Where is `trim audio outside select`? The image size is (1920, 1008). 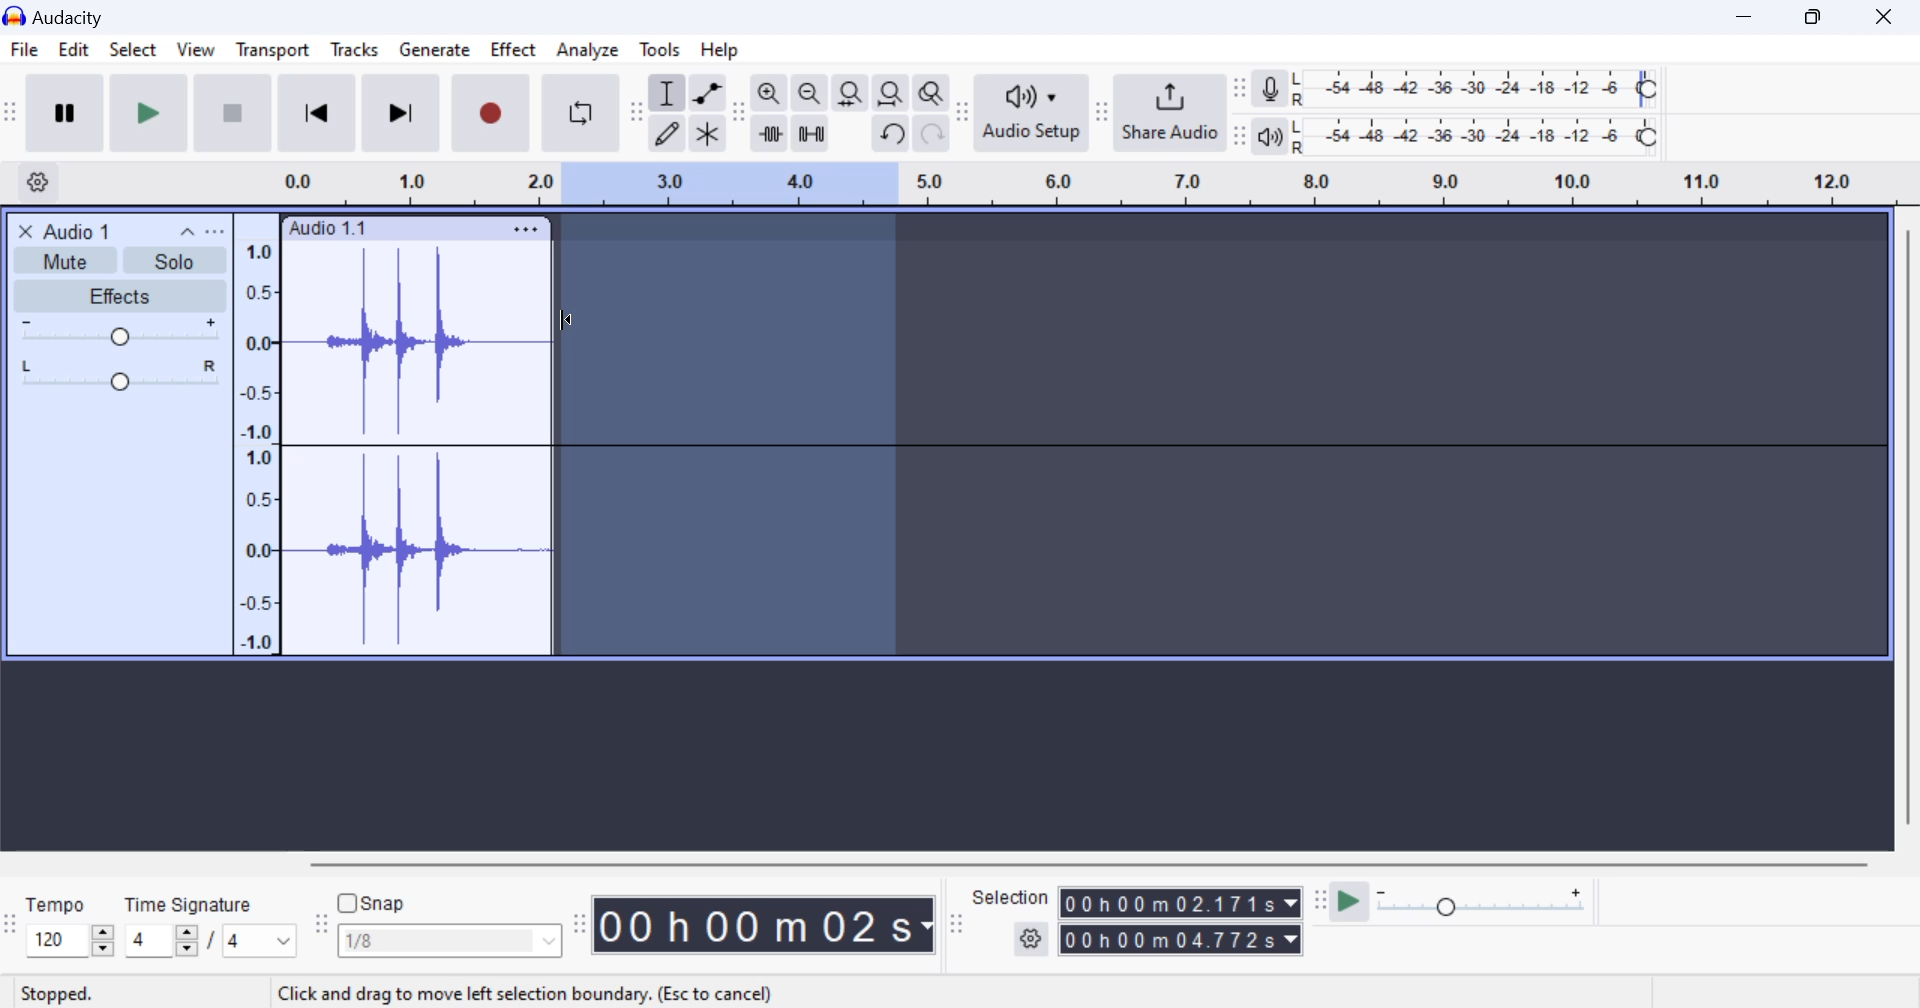
trim audio outside select is located at coordinates (771, 133).